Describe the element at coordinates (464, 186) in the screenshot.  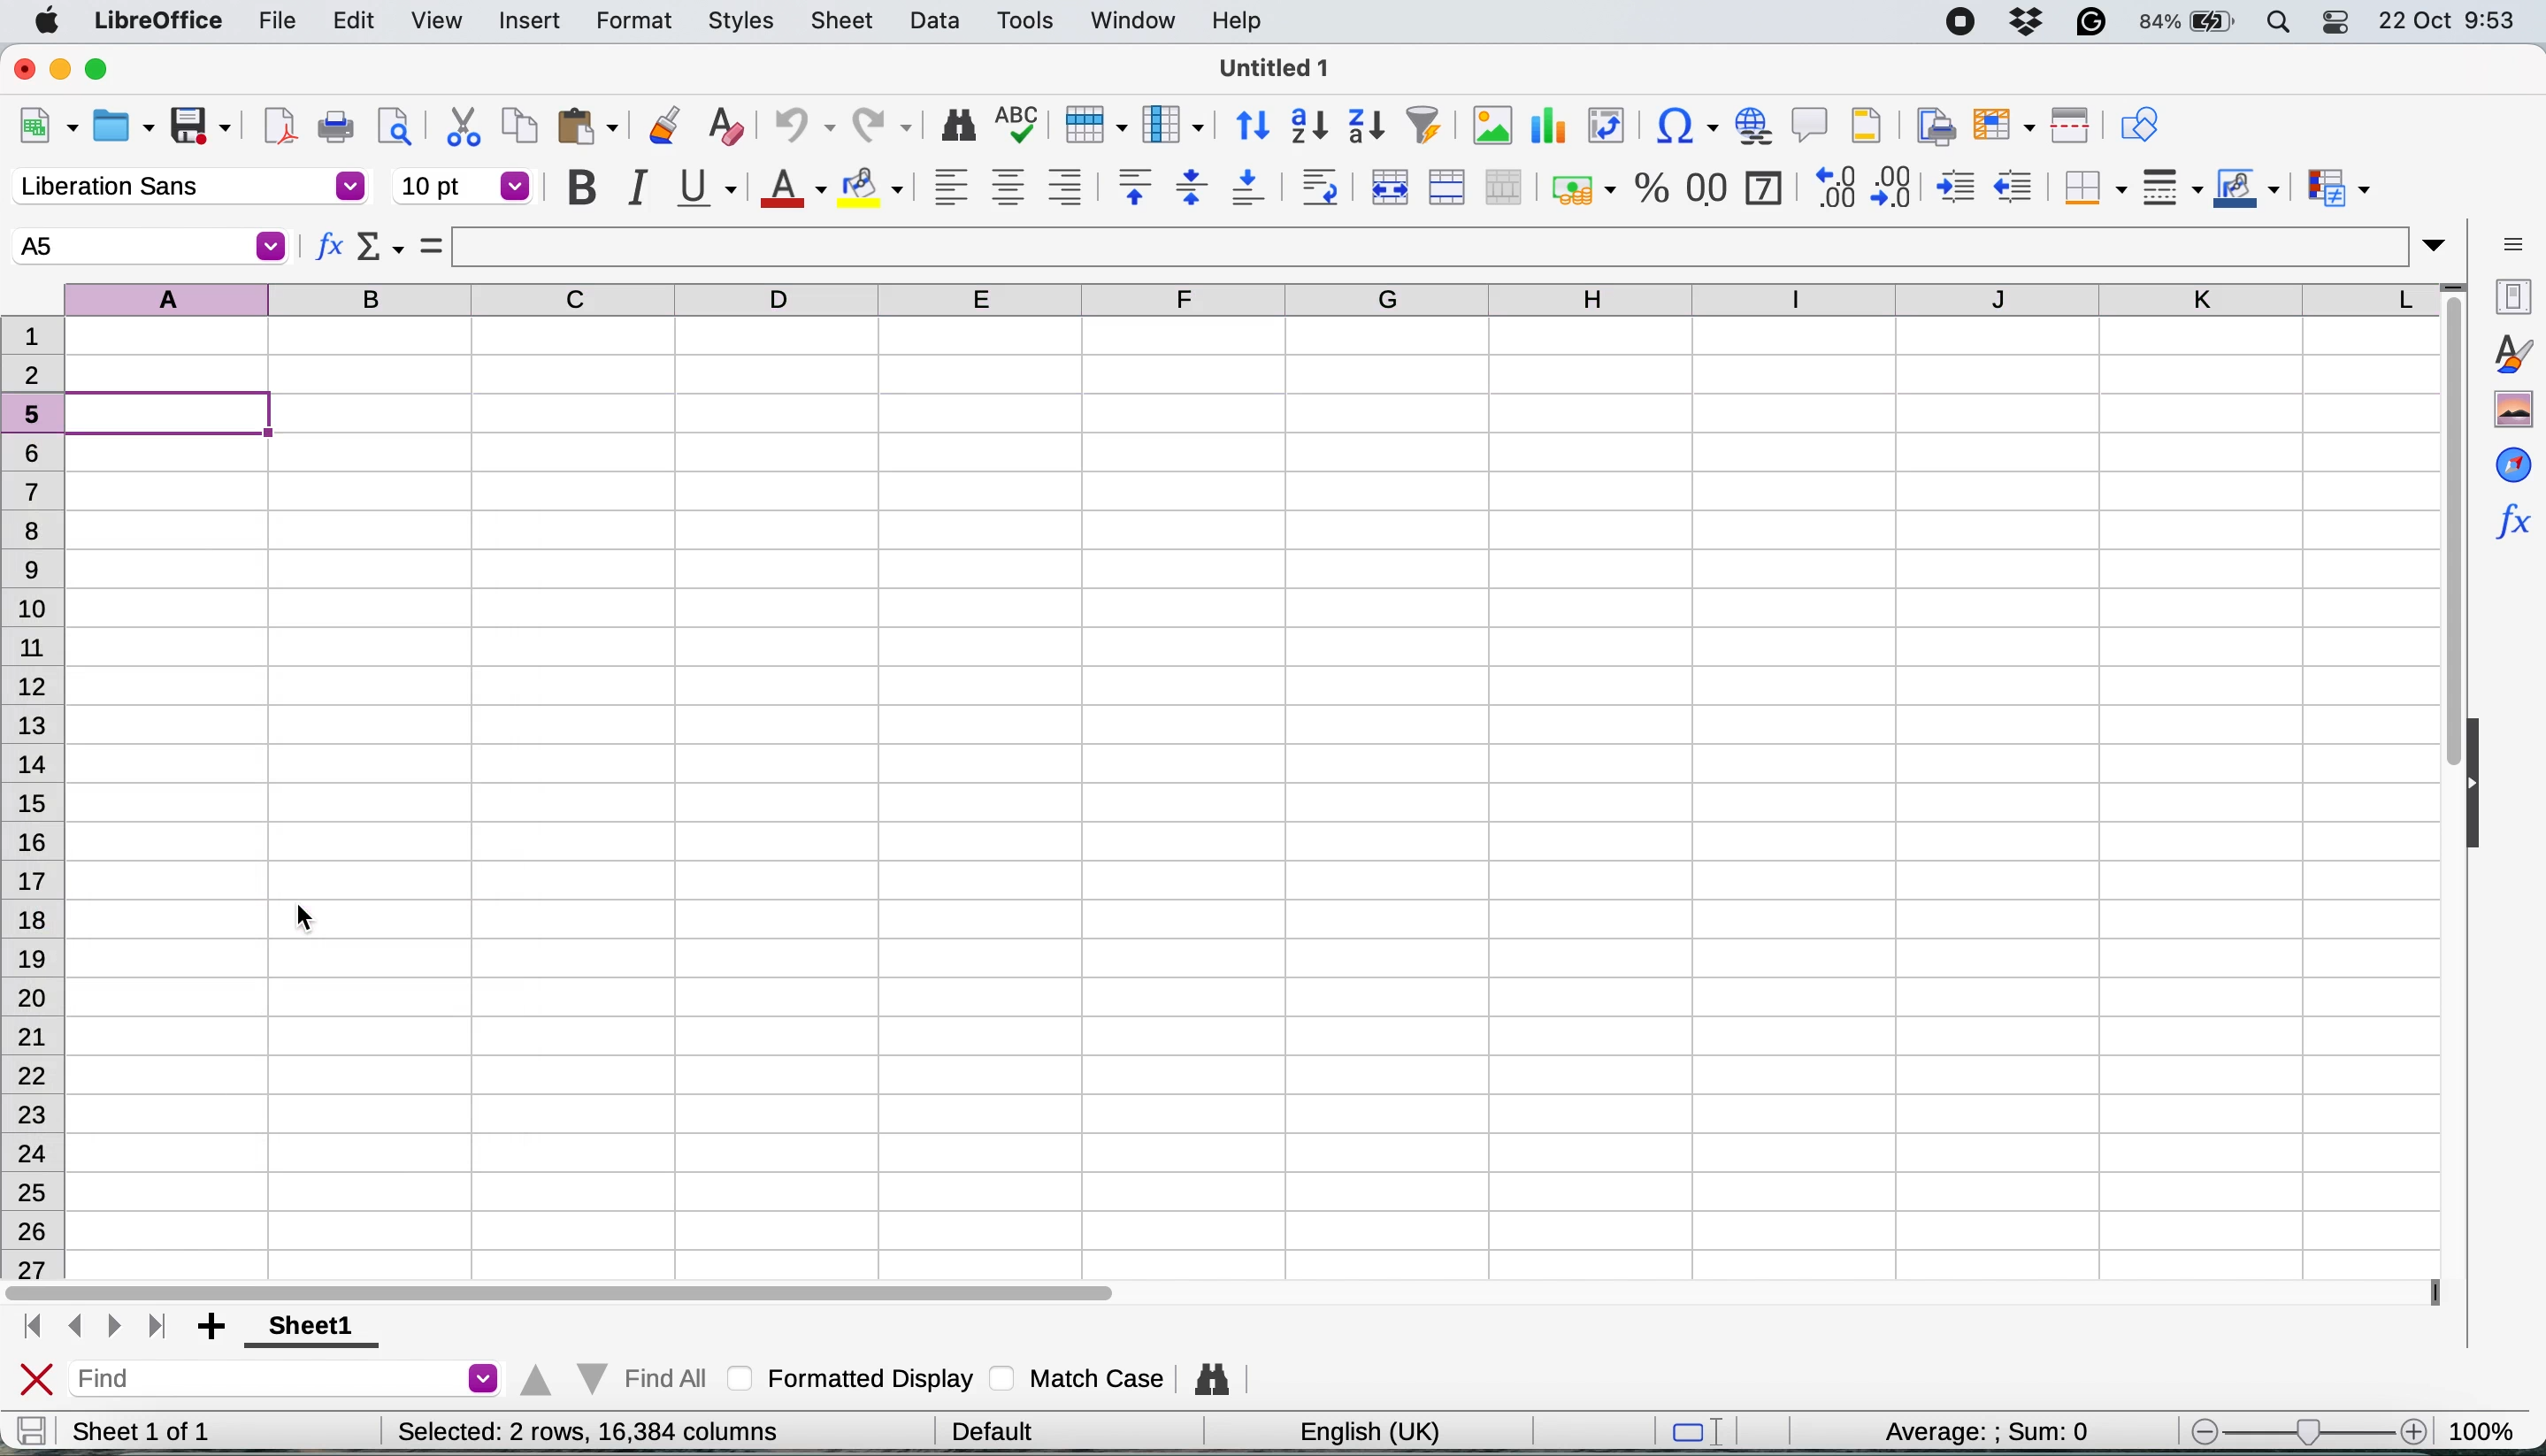
I see `font size` at that location.